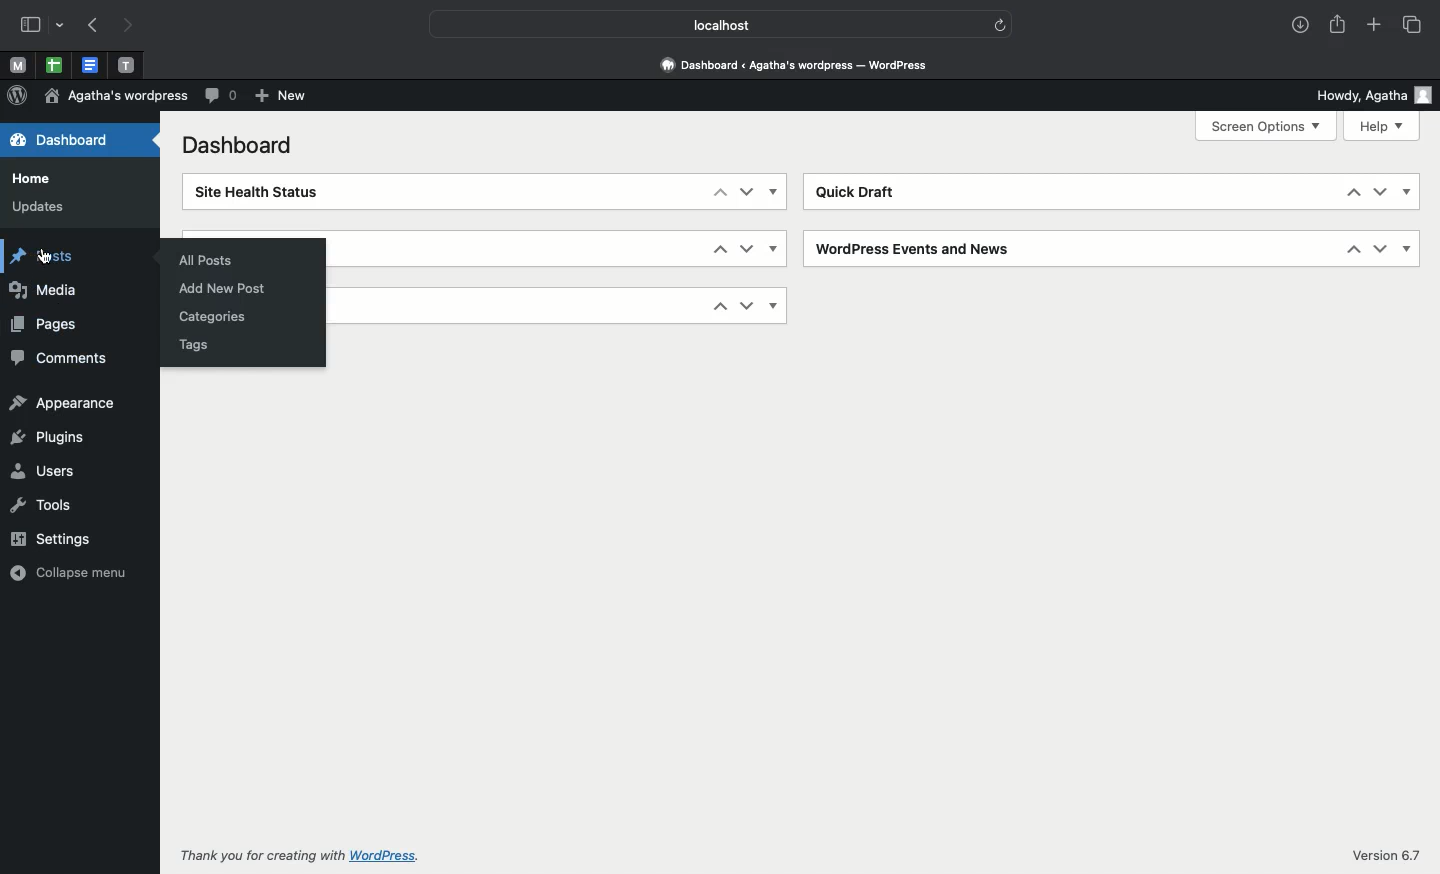 The height and width of the screenshot is (874, 1440). What do you see at coordinates (242, 145) in the screenshot?
I see `Dashboard` at bounding box center [242, 145].